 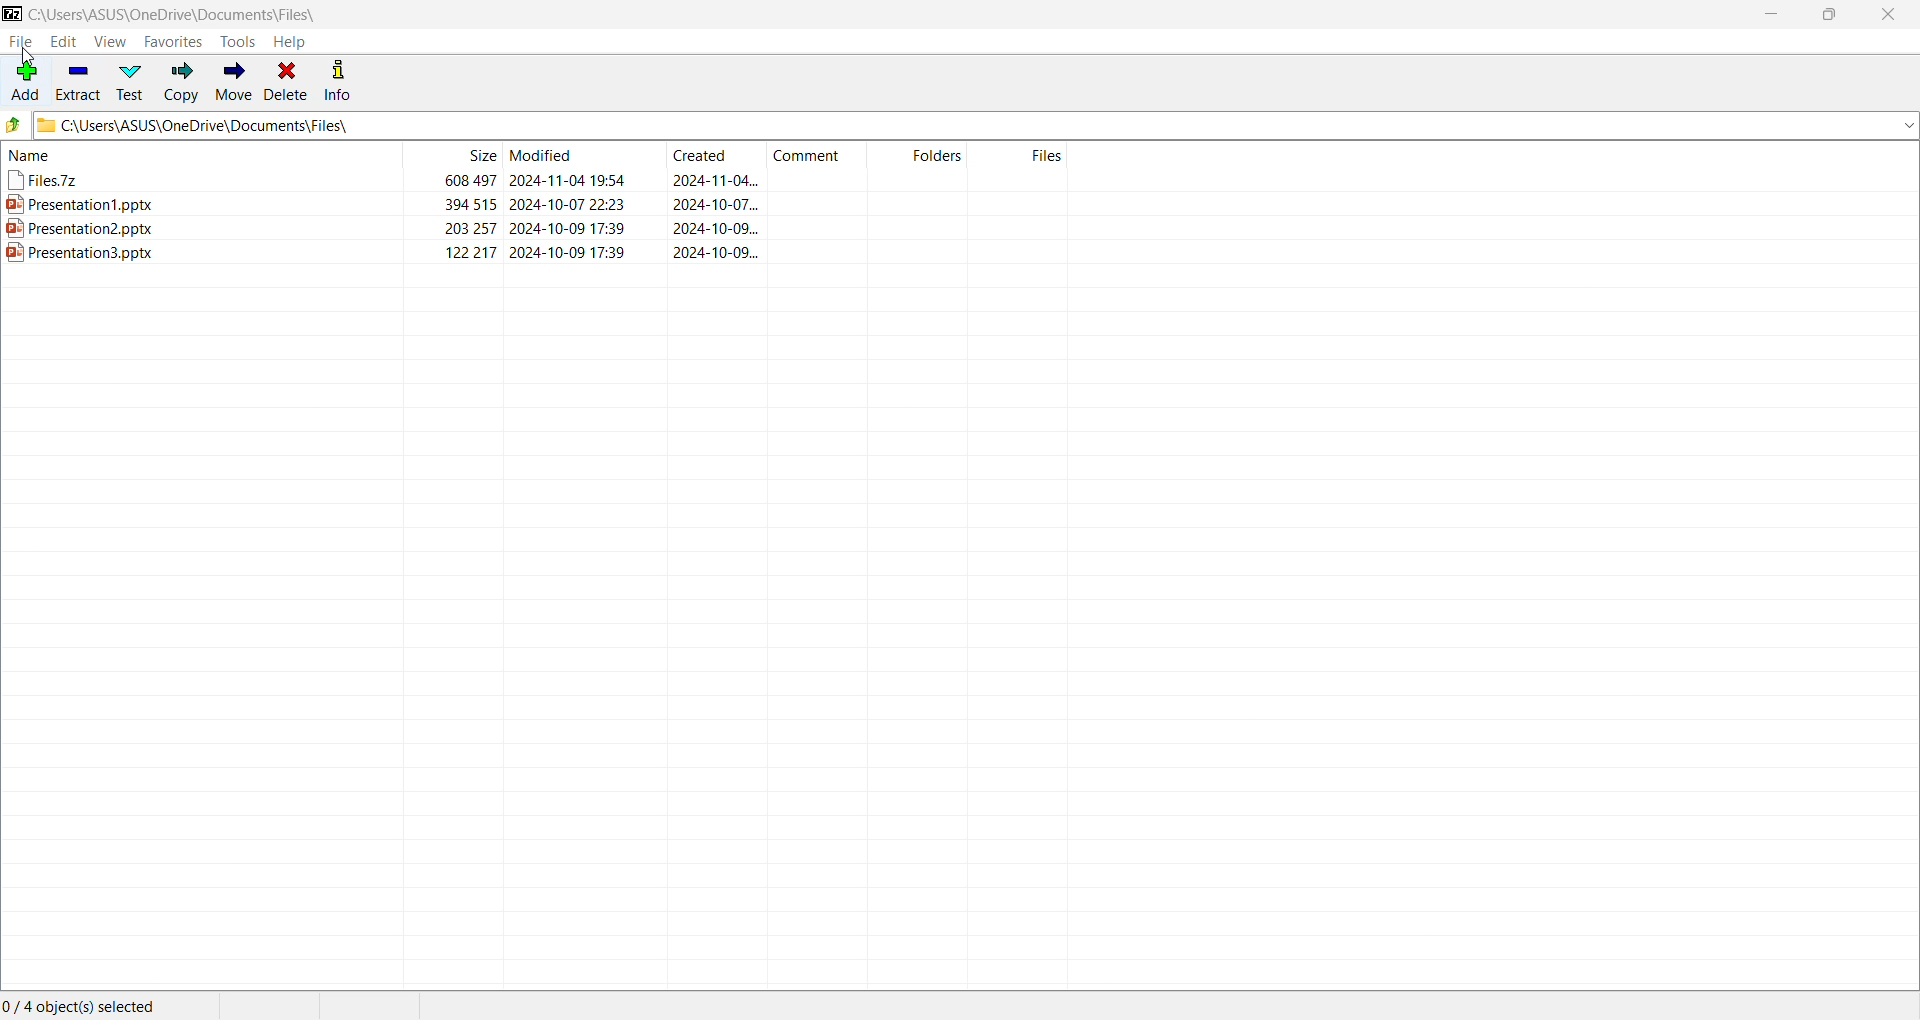 What do you see at coordinates (339, 83) in the screenshot?
I see `Info` at bounding box center [339, 83].